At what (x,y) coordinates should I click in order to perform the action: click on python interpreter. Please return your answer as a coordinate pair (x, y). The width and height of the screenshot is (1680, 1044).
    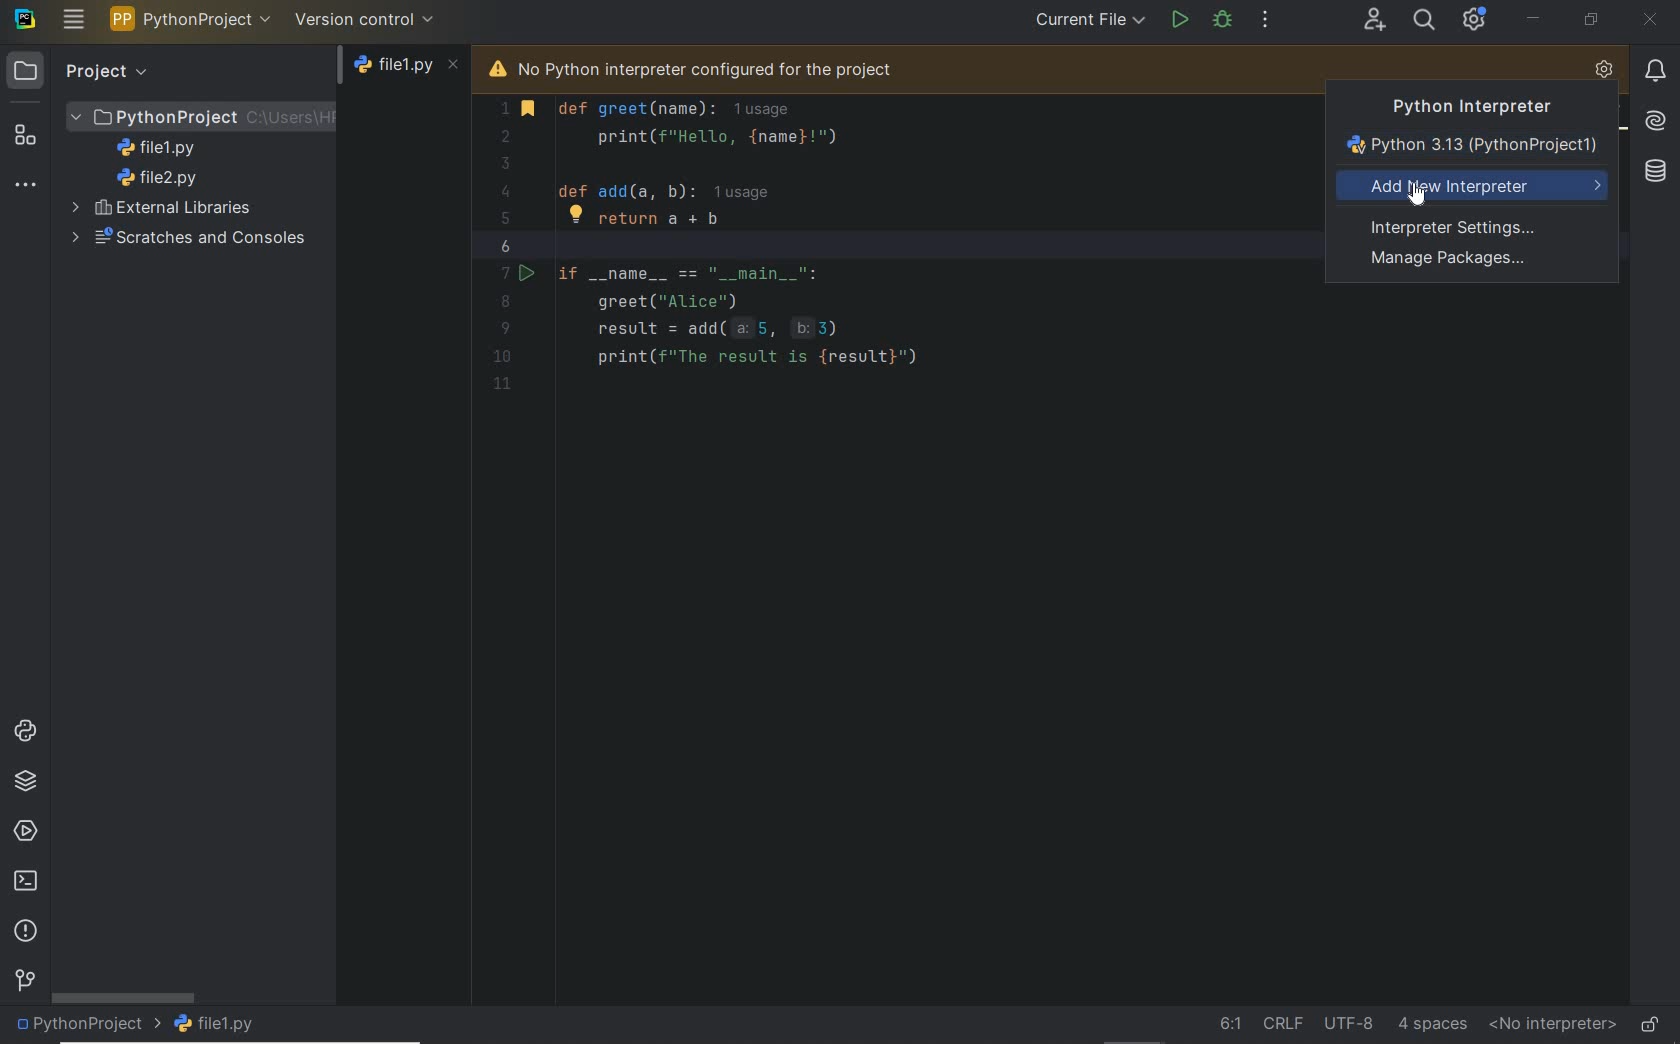
    Looking at the image, I should click on (1604, 71).